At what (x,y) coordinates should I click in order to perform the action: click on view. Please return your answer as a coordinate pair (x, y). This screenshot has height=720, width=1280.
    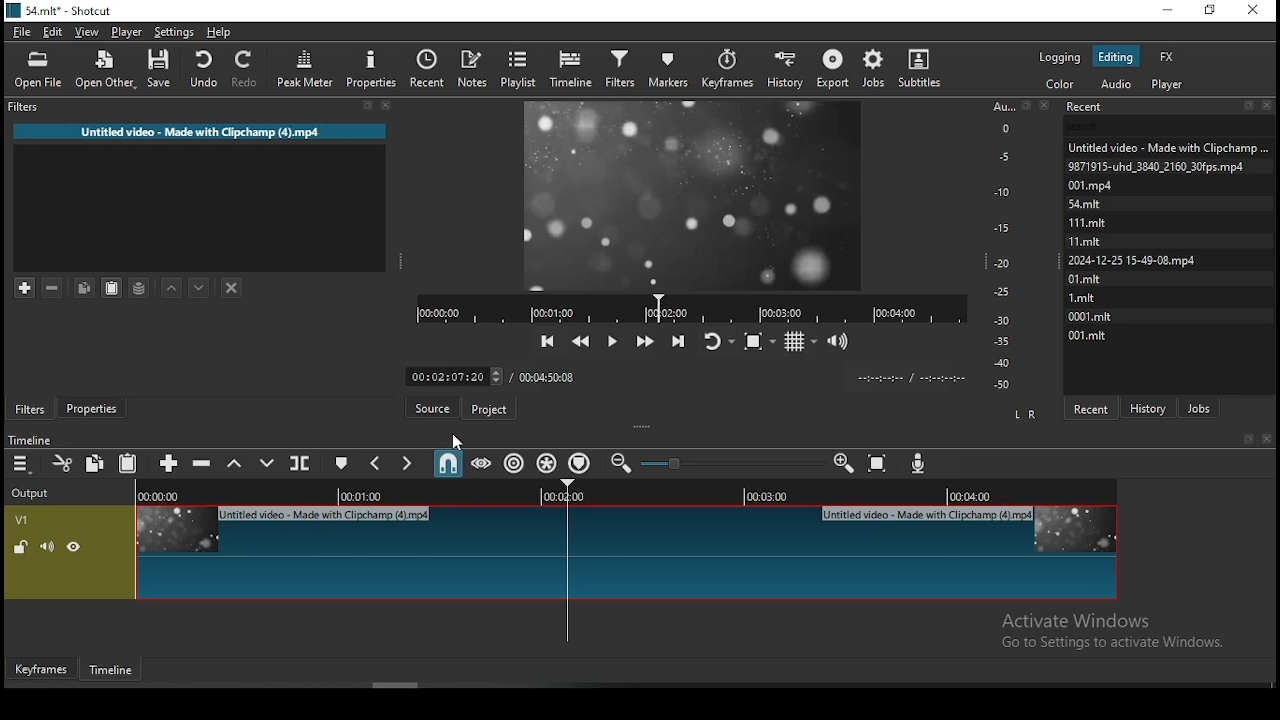
    Looking at the image, I should click on (87, 32).